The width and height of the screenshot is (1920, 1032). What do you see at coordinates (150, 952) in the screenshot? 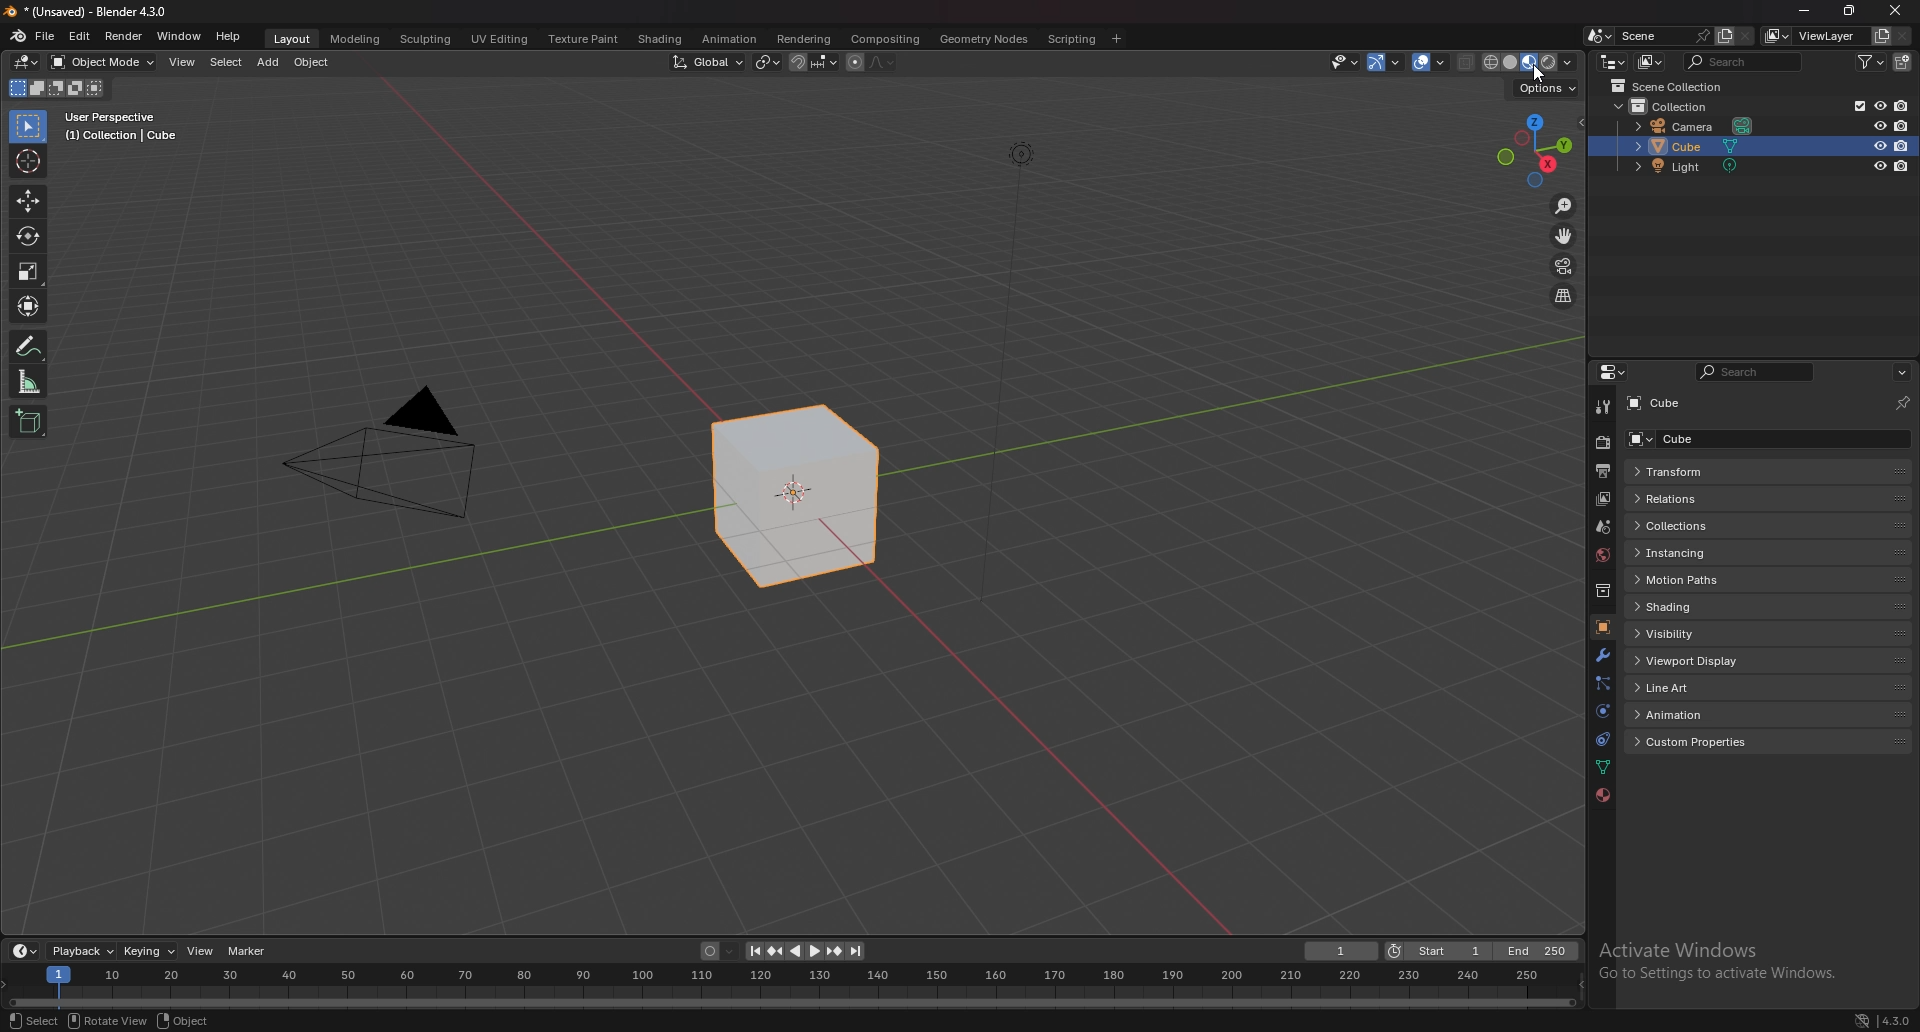
I see `keying` at bounding box center [150, 952].